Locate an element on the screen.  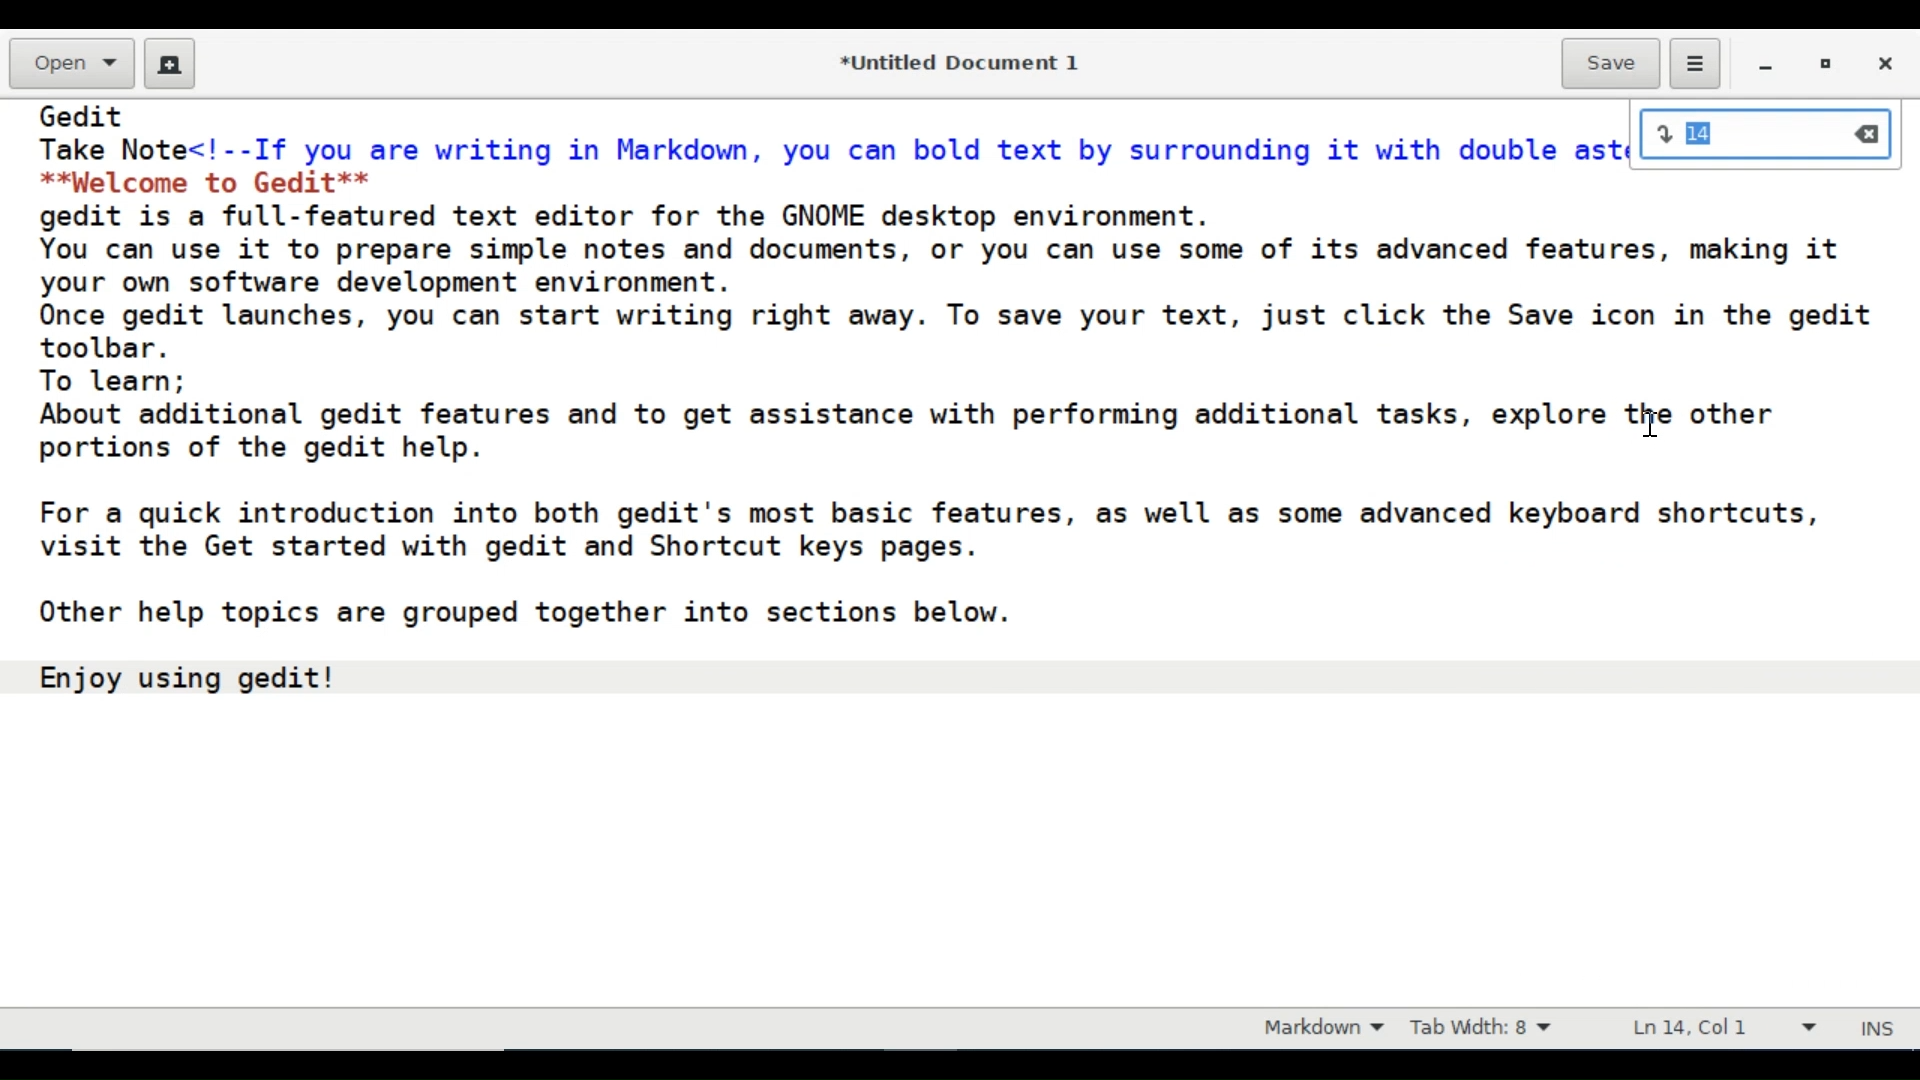
cursor is located at coordinates (1654, 423).